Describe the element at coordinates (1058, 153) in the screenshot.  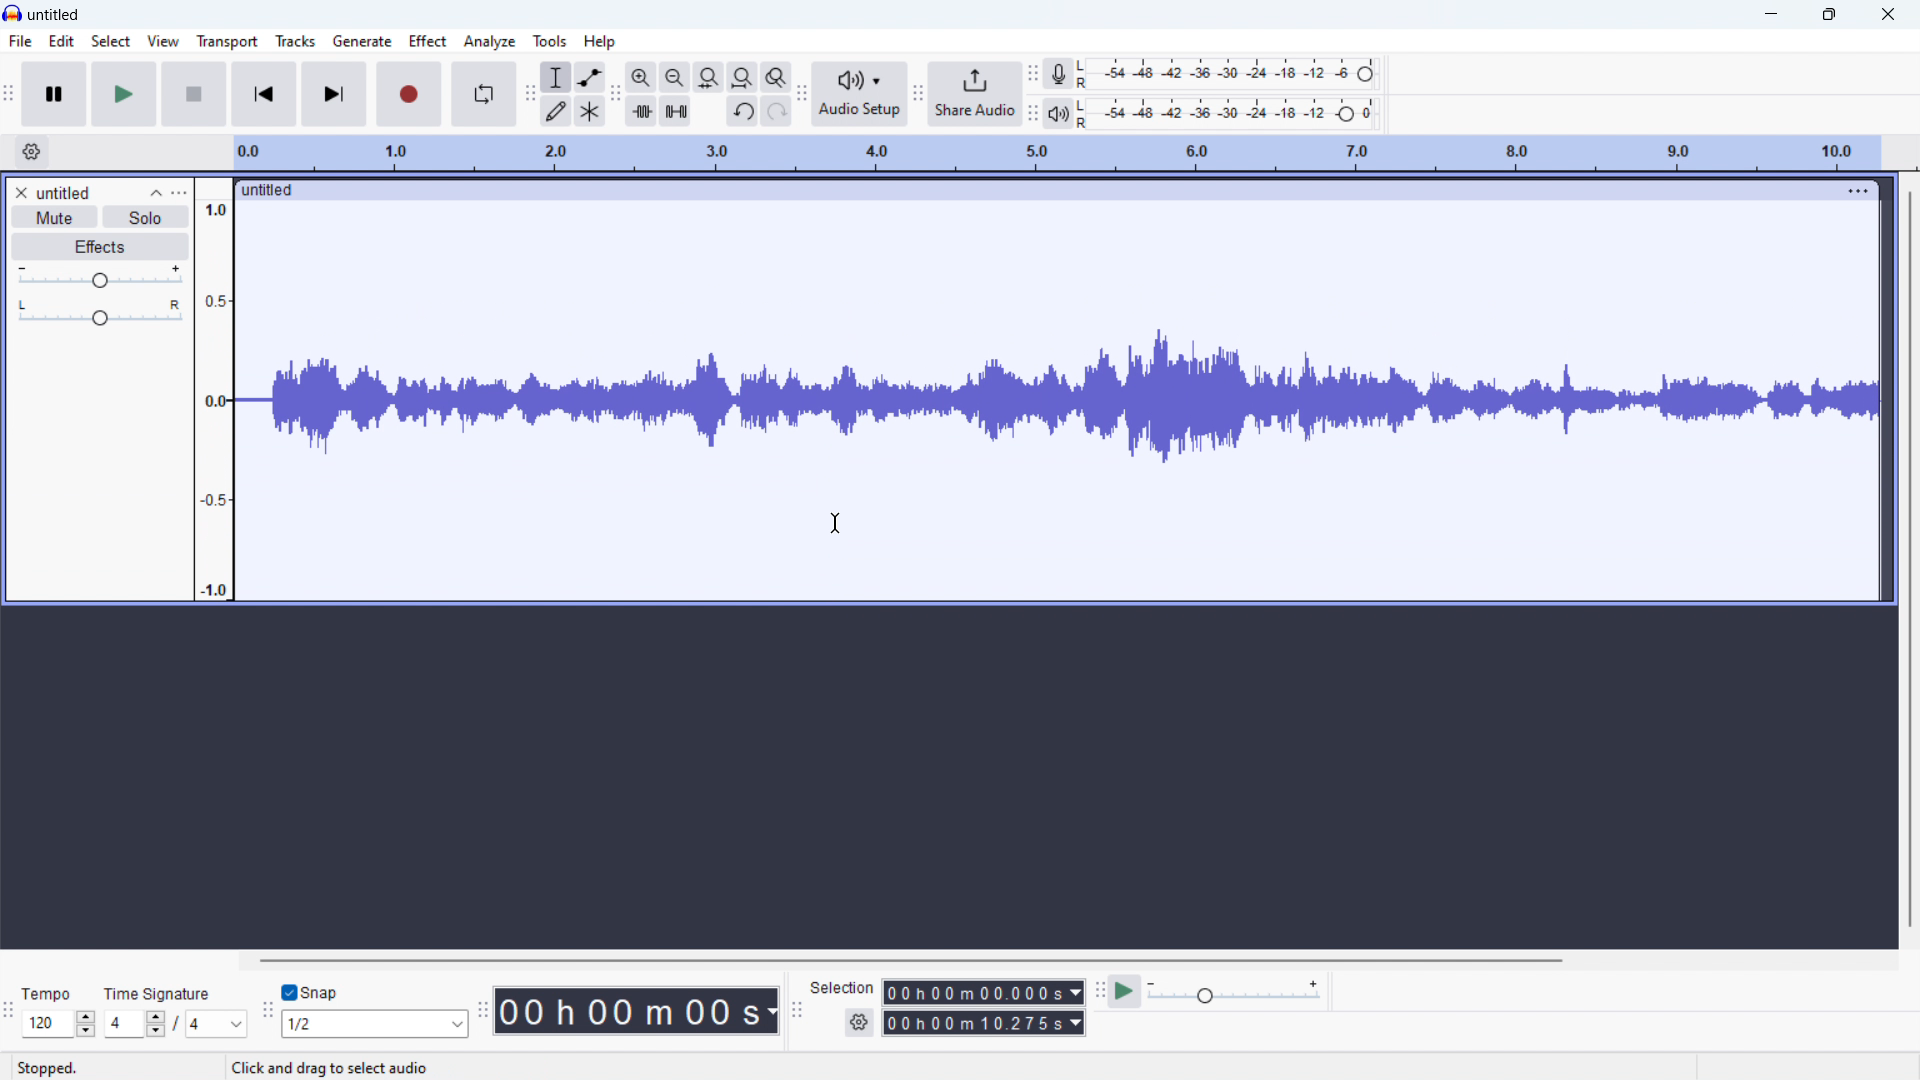
I see `timeline` at that location.